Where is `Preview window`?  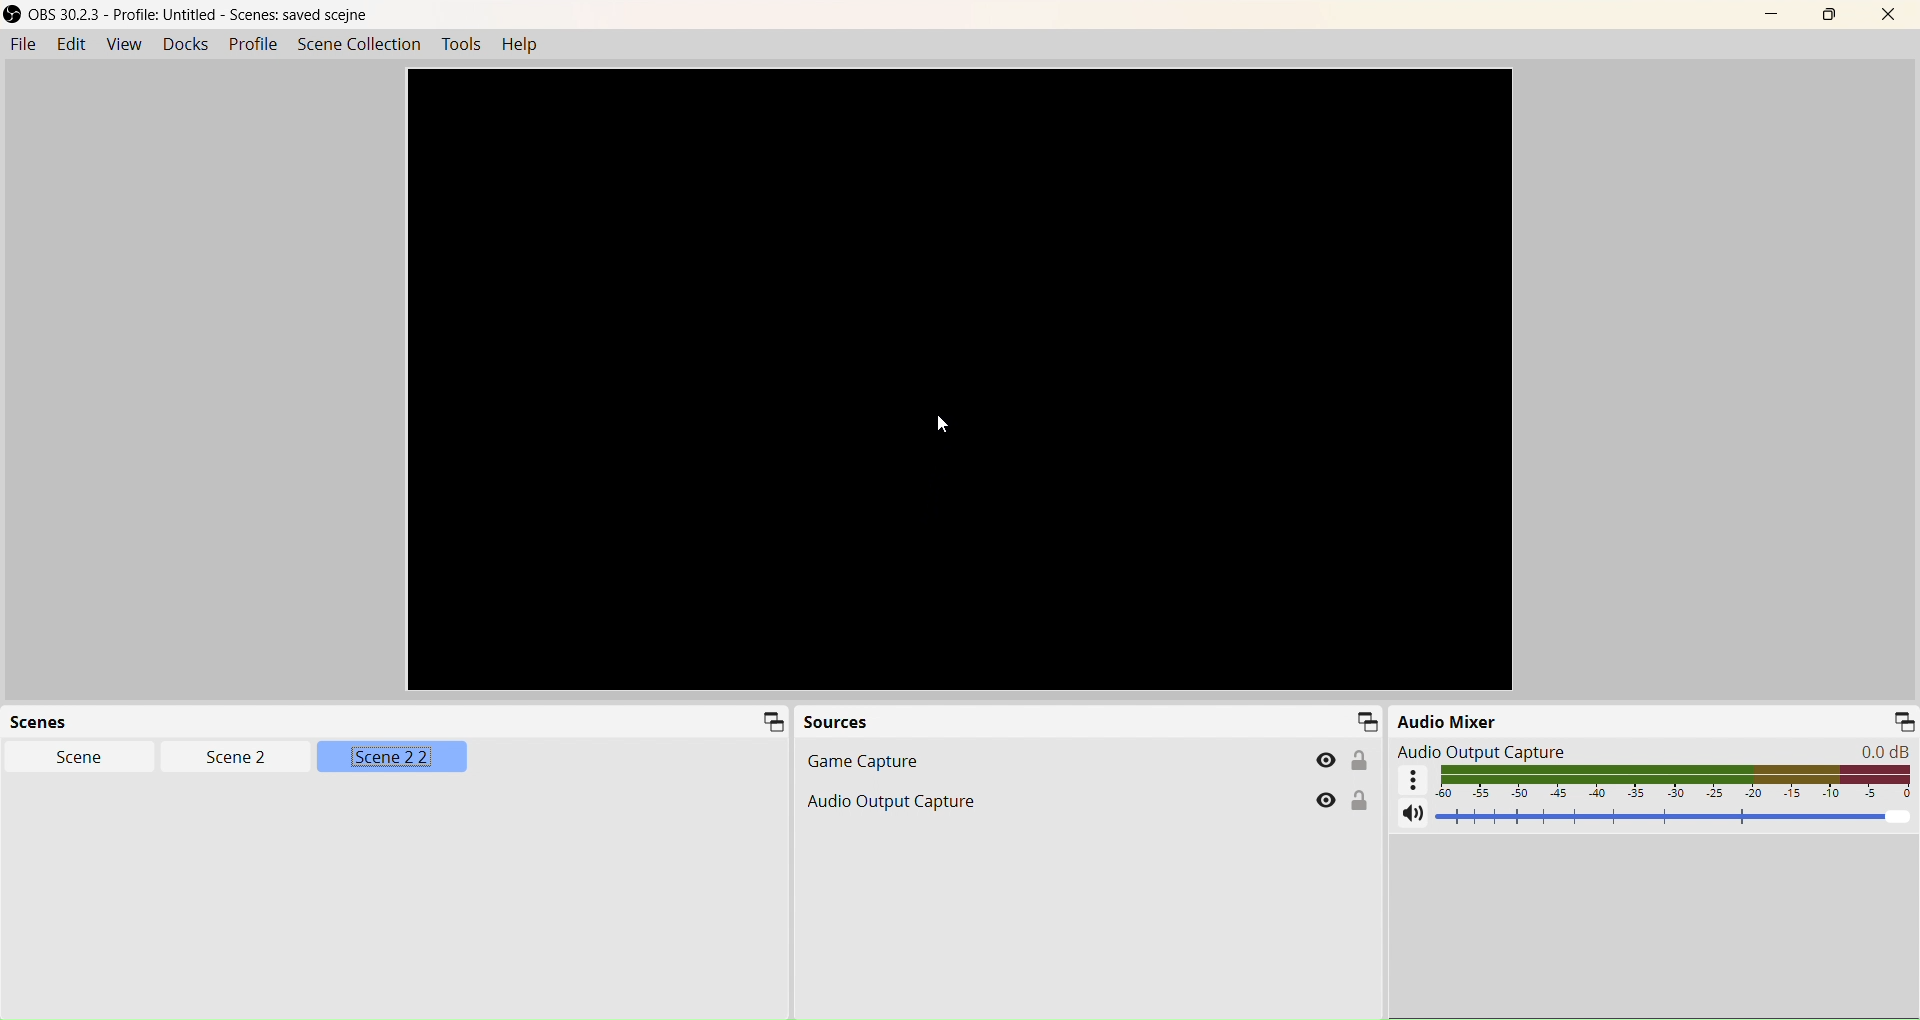 Preview window is located at coordinates (960, 379).